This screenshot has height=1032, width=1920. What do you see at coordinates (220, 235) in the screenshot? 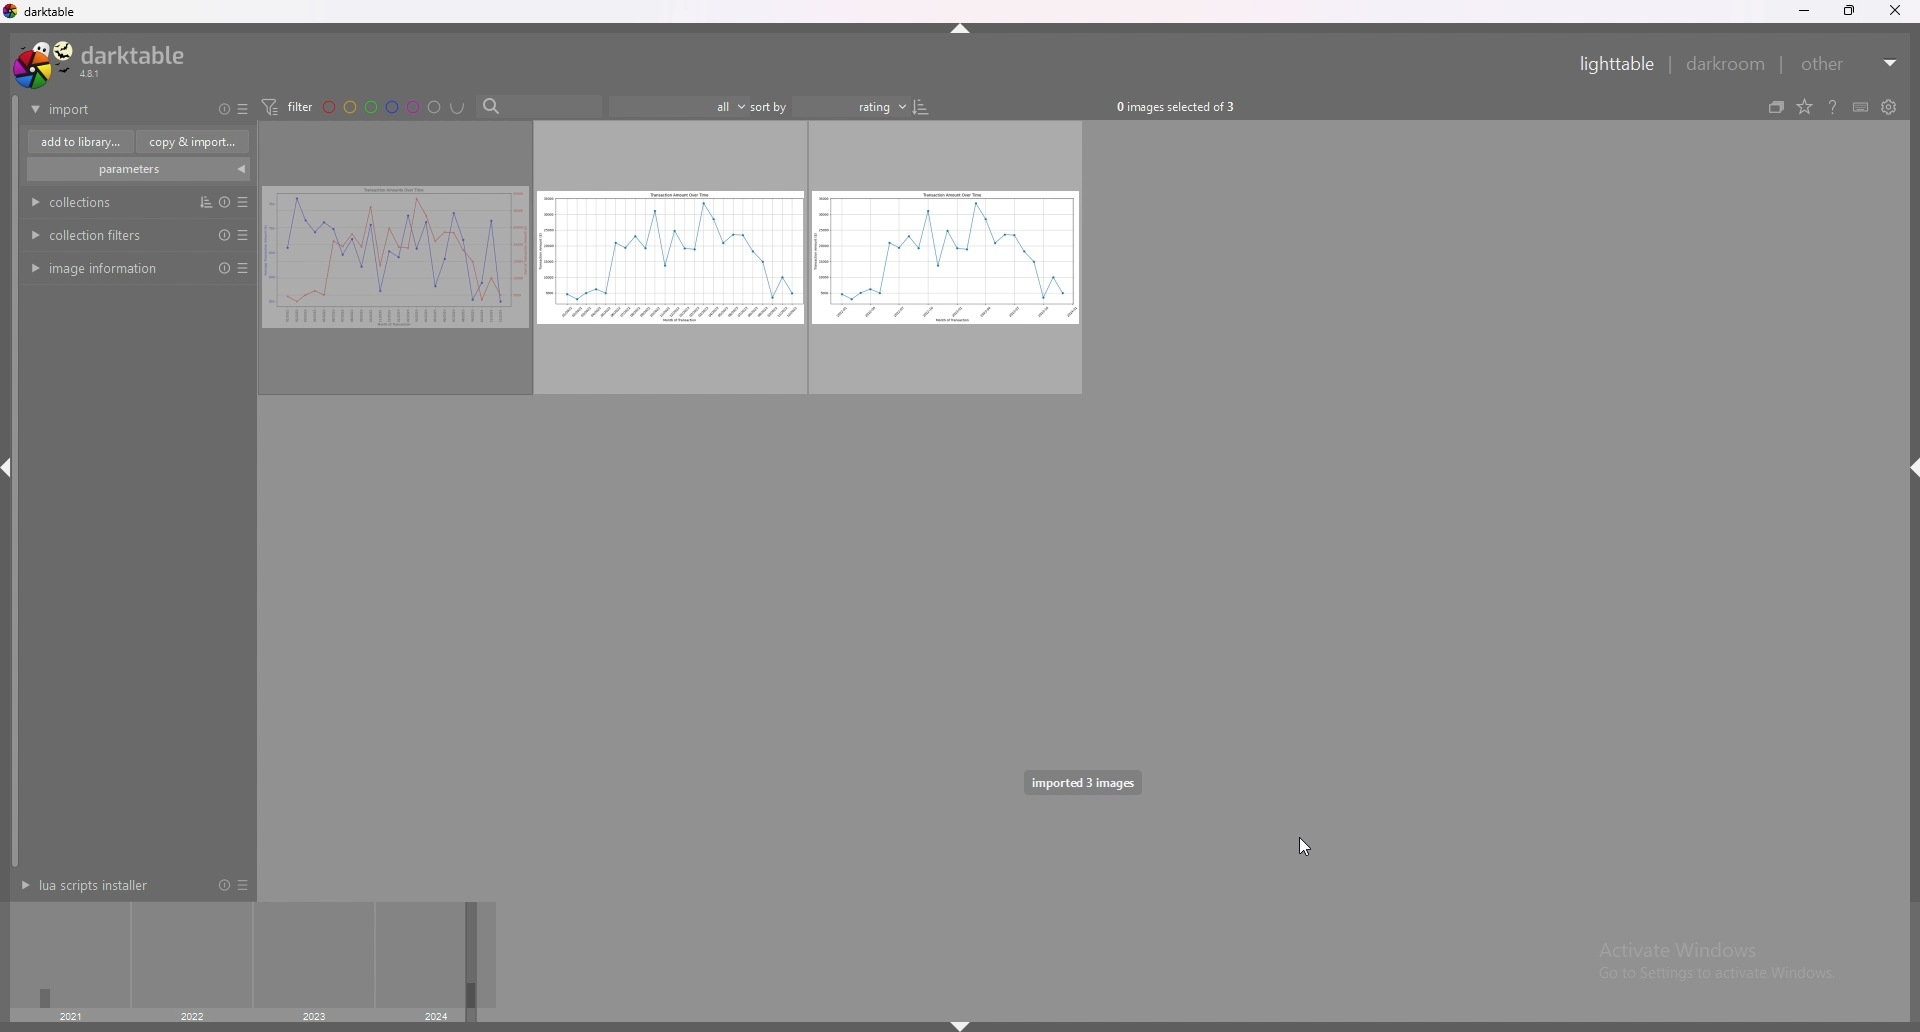
I see `reset` at bounding box center [220, 235].